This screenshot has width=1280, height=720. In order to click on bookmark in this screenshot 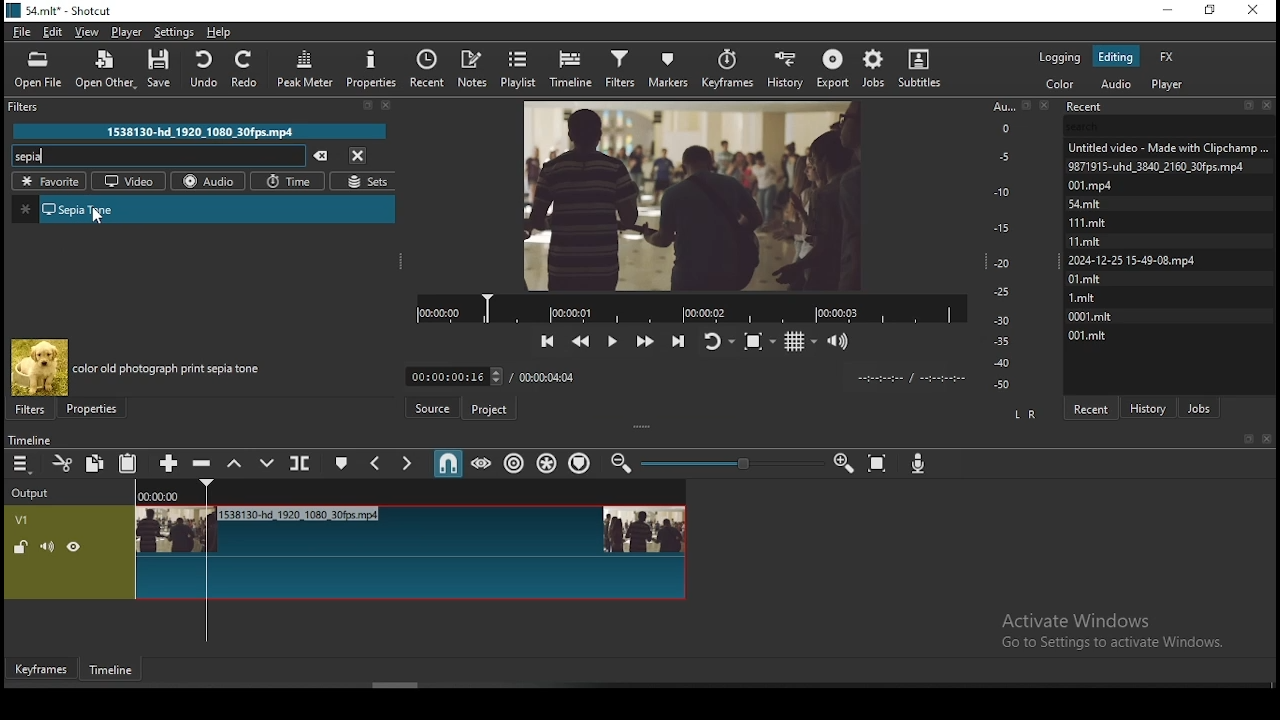, I will do `click(1247, 439)`.